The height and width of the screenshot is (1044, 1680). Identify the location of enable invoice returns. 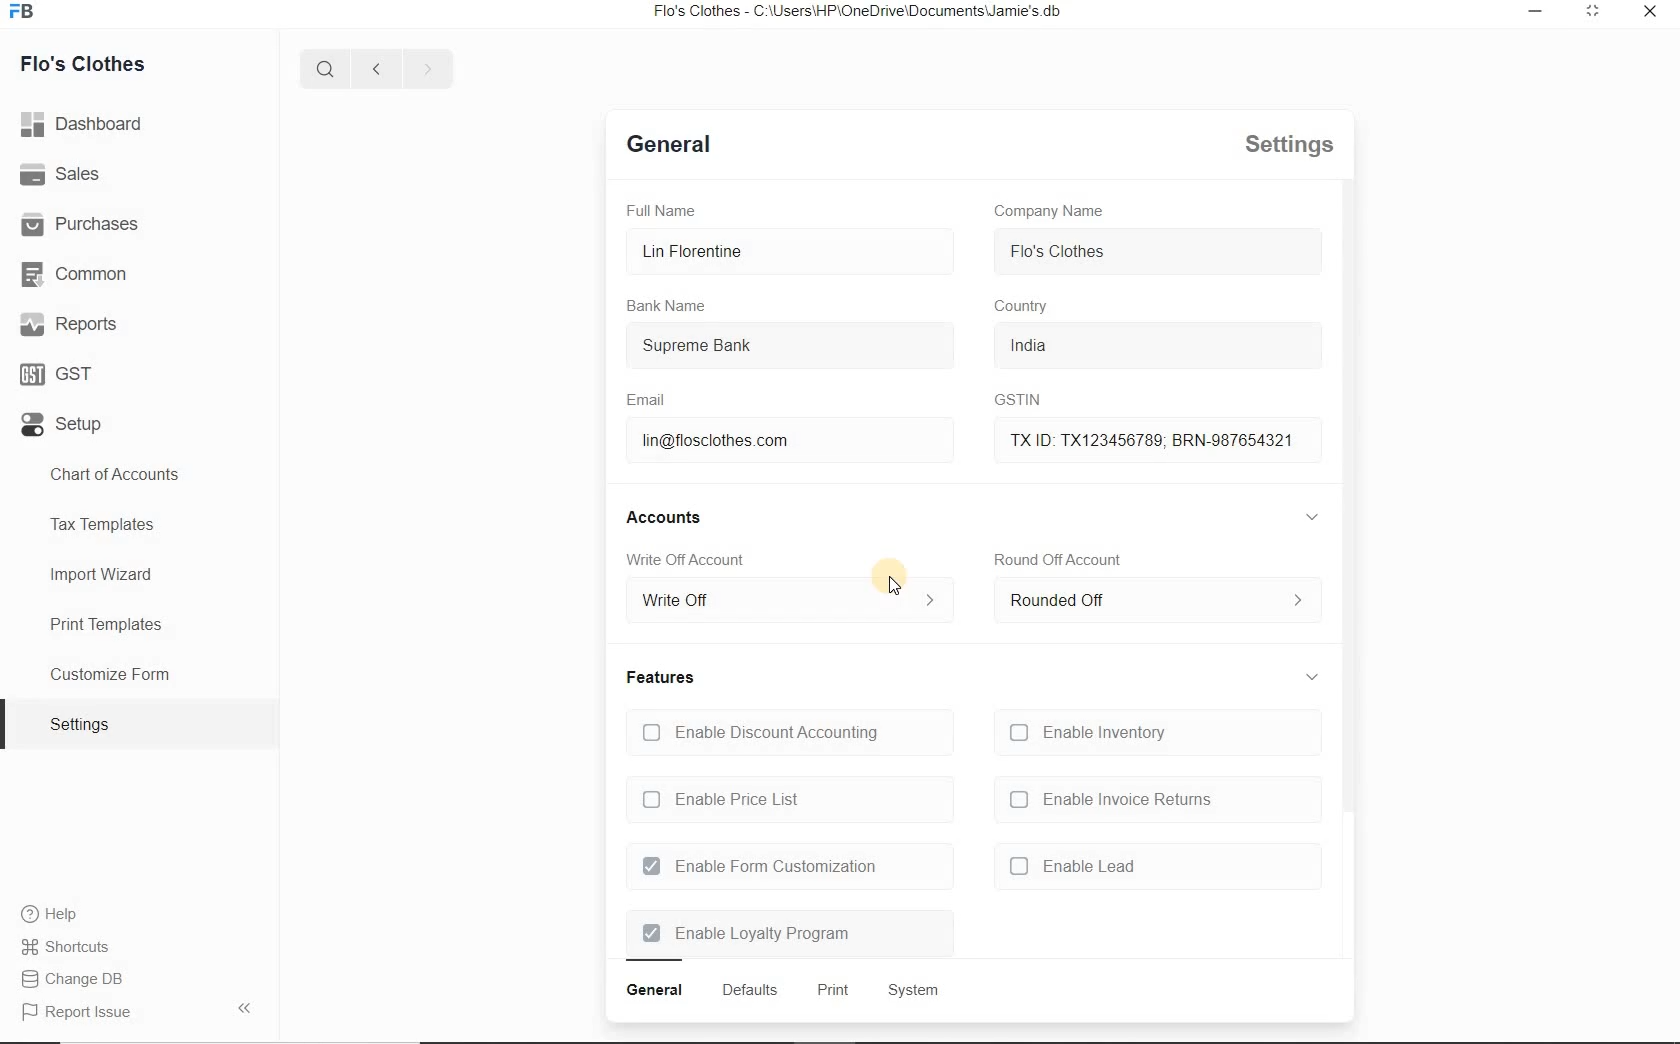
(1110, 800).